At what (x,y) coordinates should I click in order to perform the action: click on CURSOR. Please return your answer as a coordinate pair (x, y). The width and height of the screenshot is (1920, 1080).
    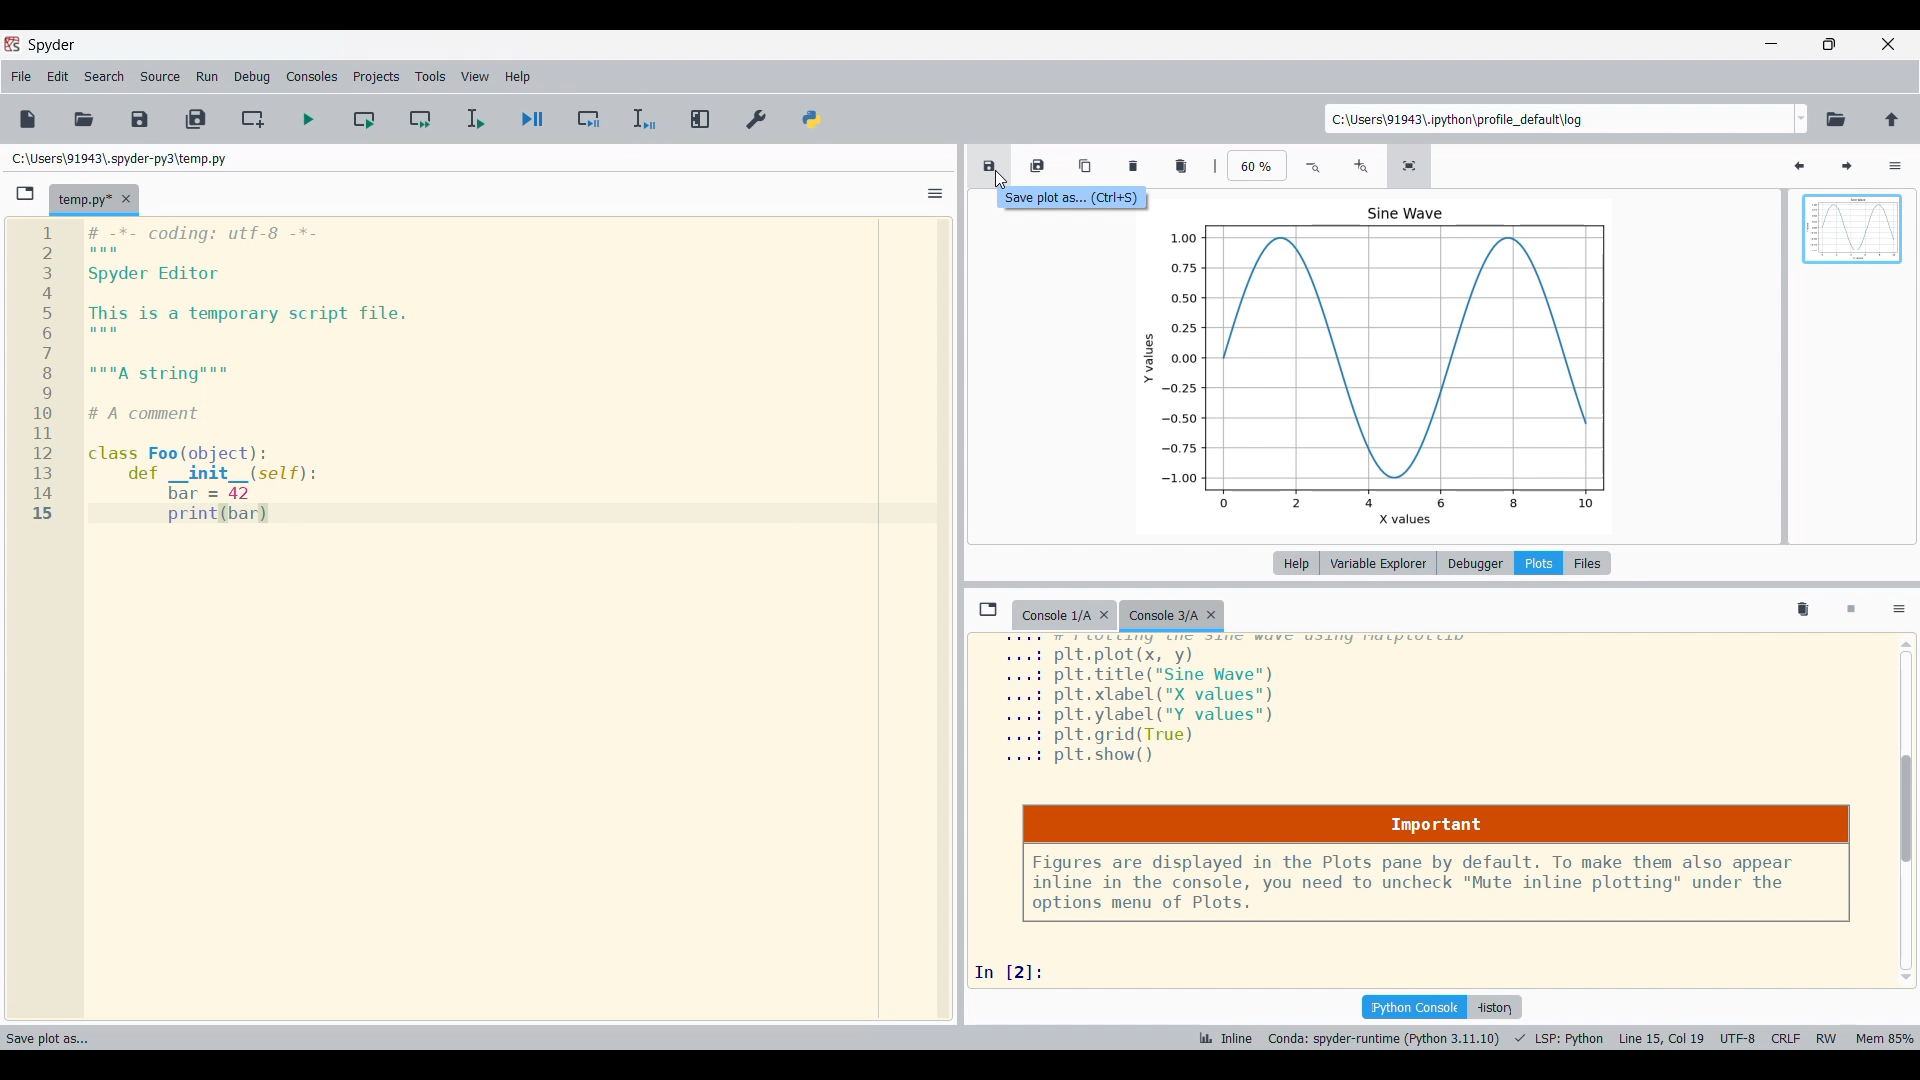
    Looking at the image, I should click on (1000, 177).